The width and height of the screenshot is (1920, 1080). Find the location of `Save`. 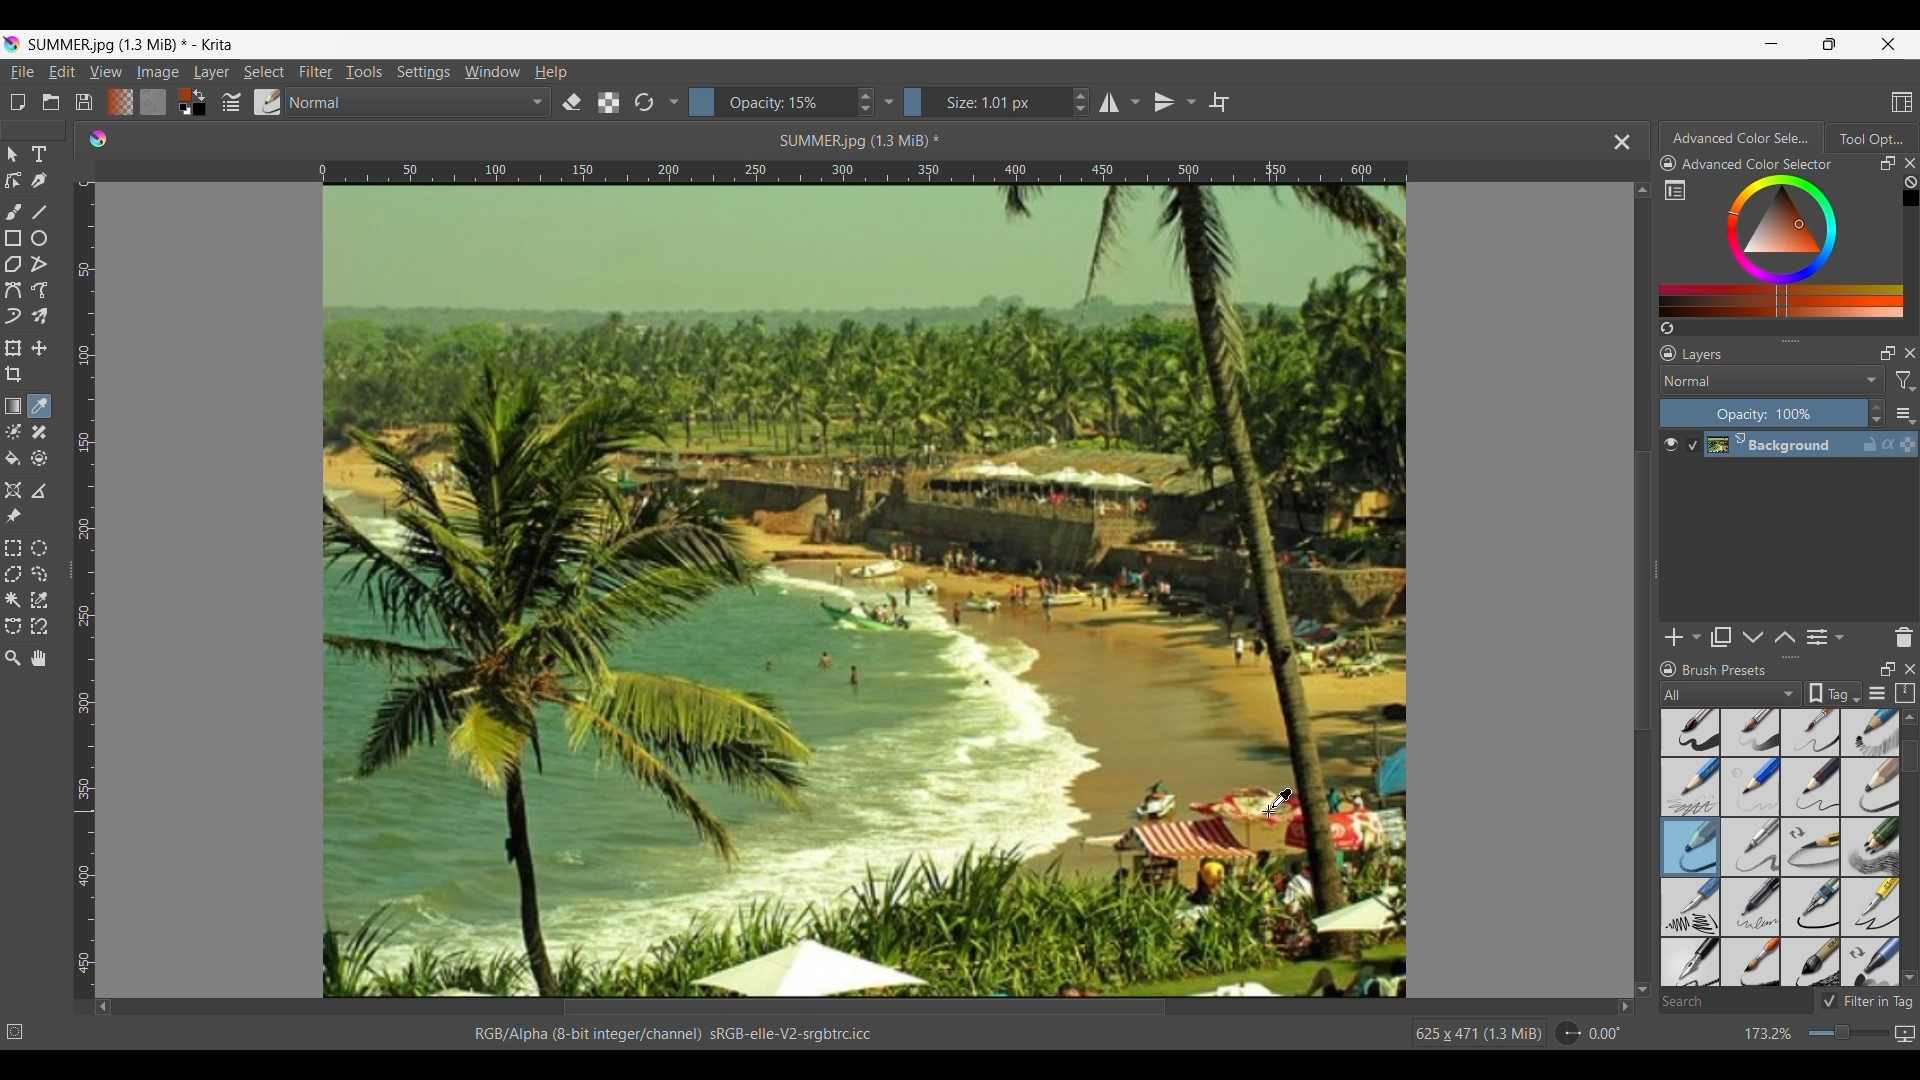

Save is located at coordinates (83, 102).